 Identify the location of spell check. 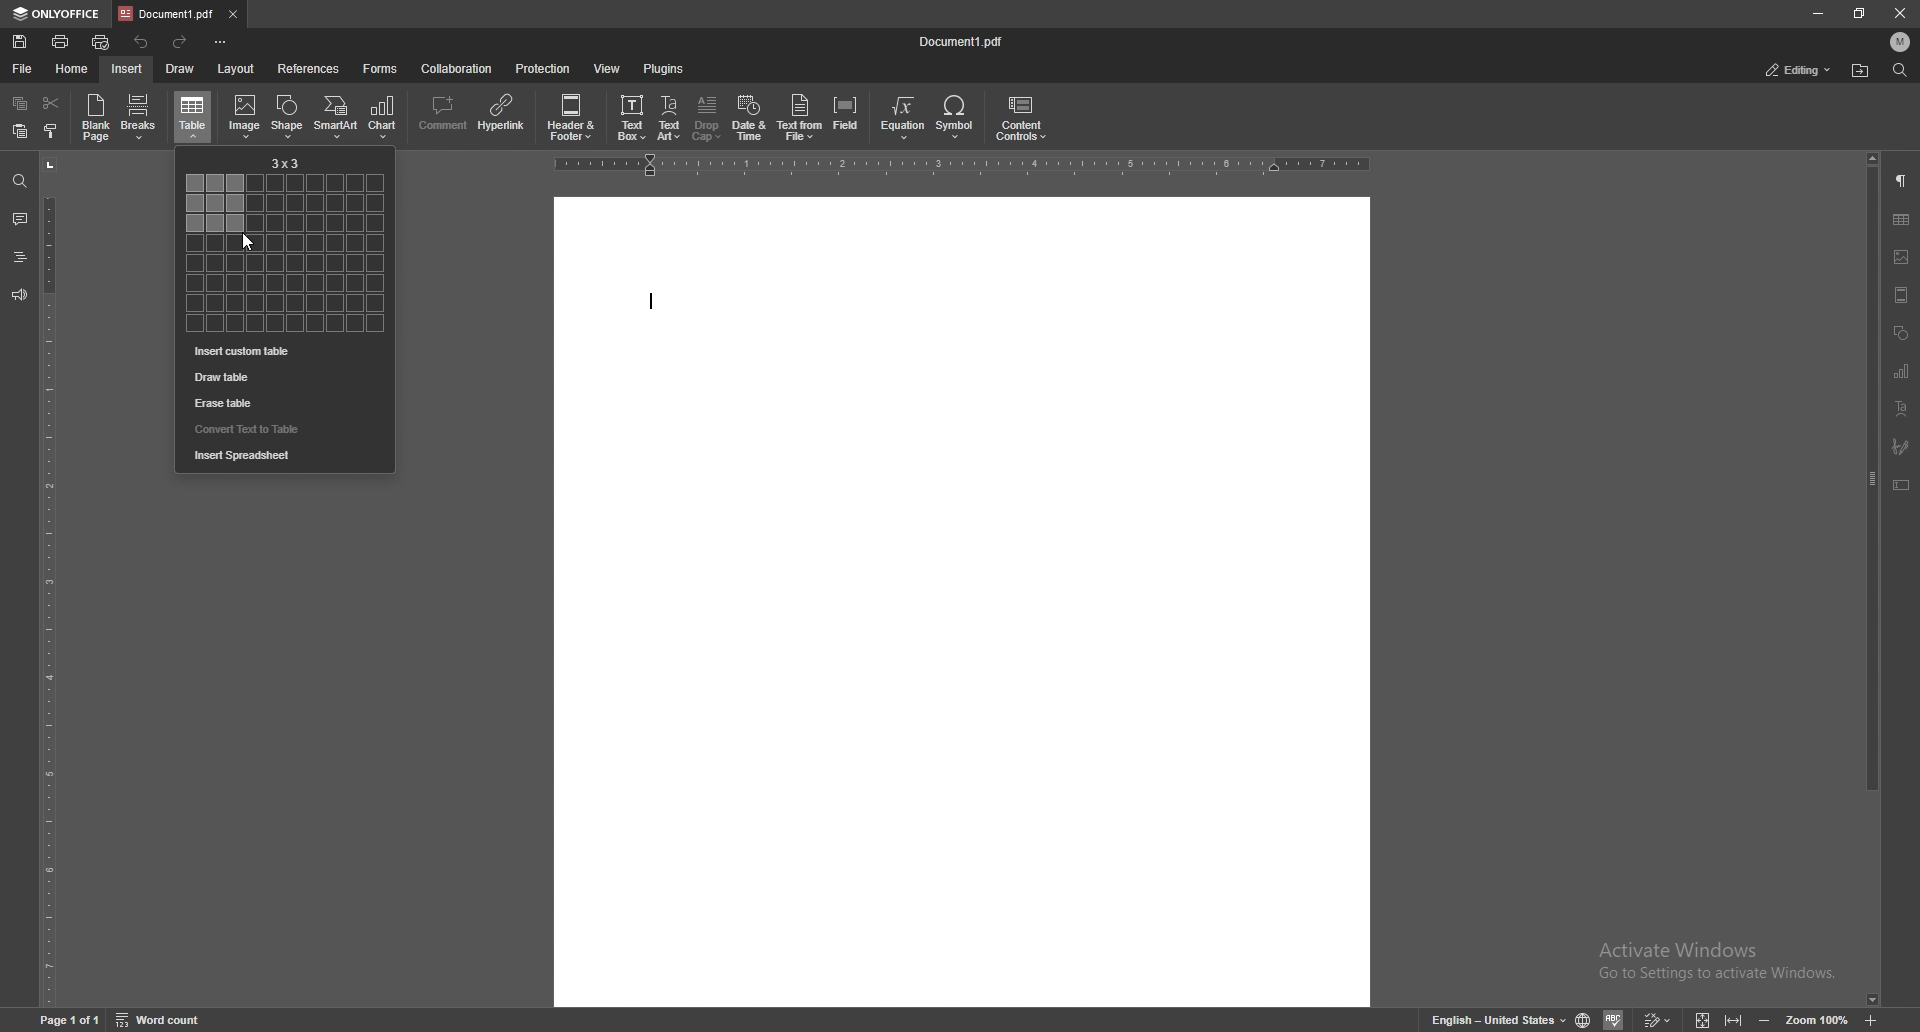
(1615, 1018).